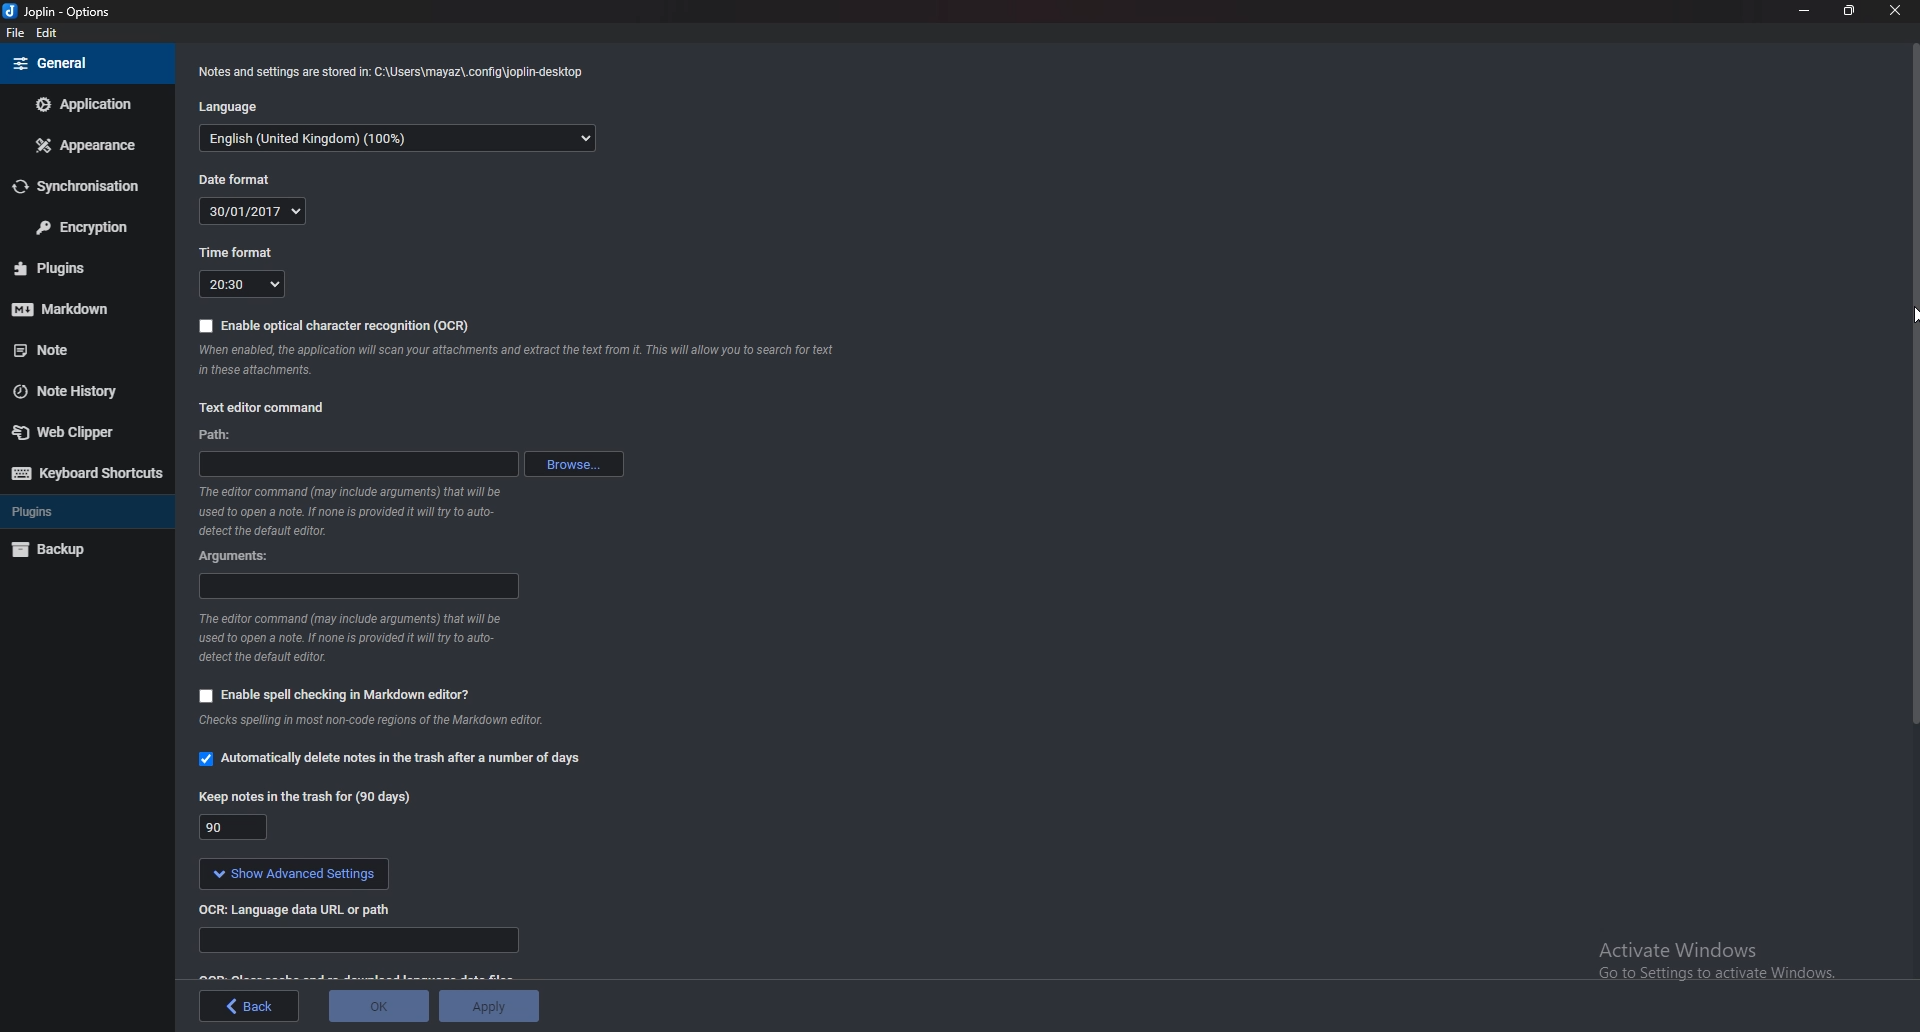 This screenshot has height=1032, width=1920. What do you see at coordinates (489, 1006) in the screenshot?
I see `Apply` at bounding box center [489, 1006].